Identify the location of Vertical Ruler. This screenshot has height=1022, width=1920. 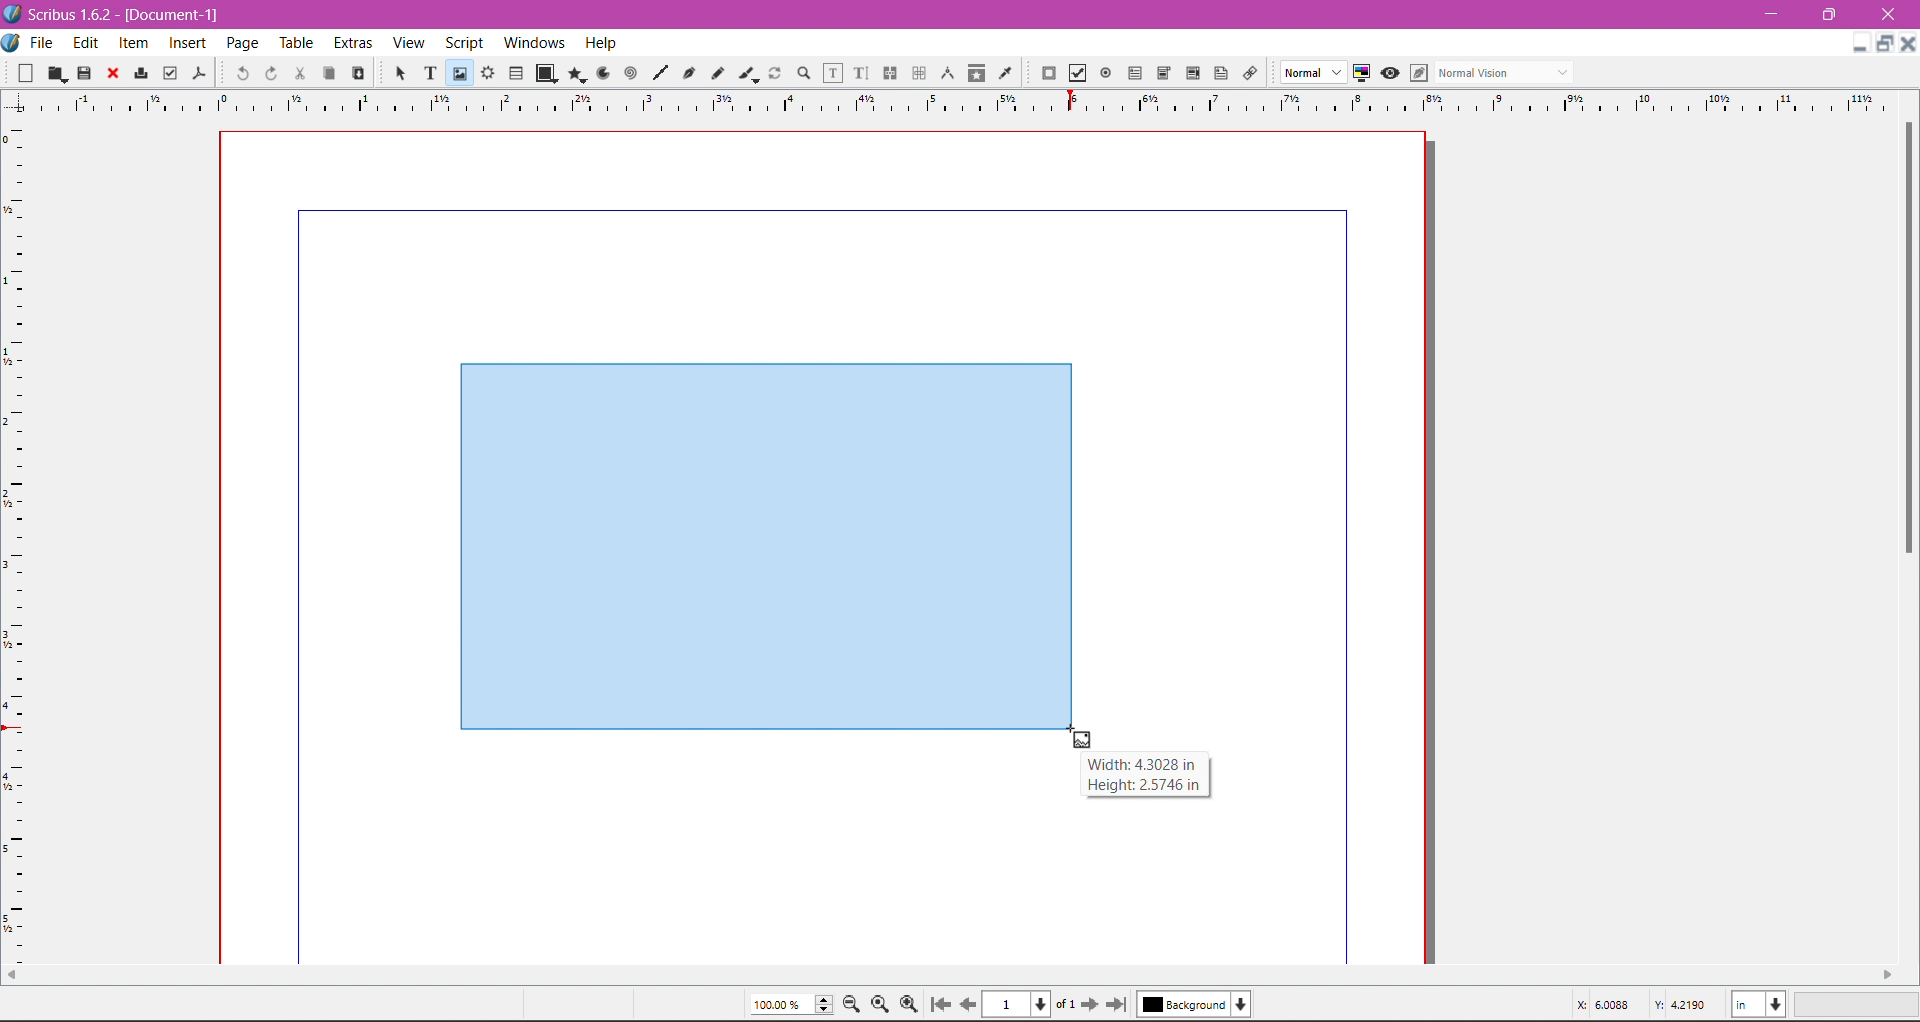
(16, 537).